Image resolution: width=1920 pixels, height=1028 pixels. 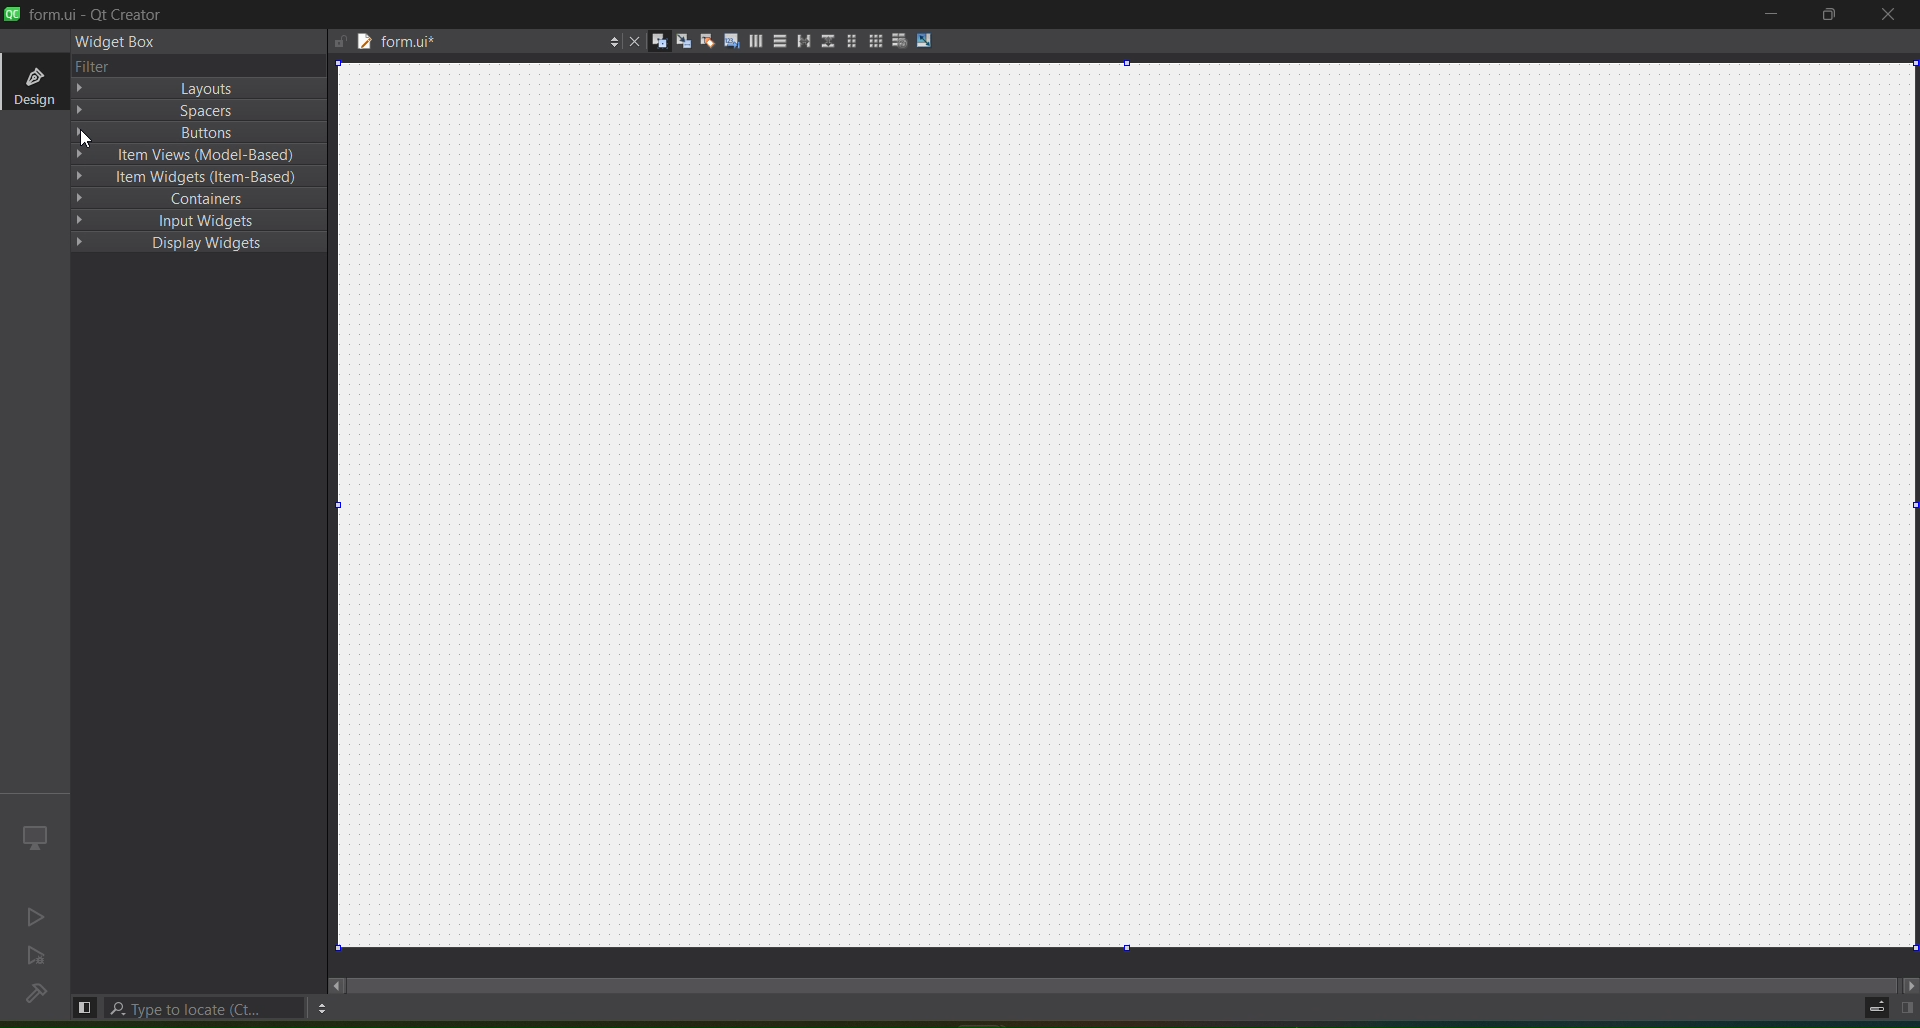 What do you see at coordinates (825, 42) in the screenshot?
I see `layout vertical splitter` at bounding box center [825, 42].